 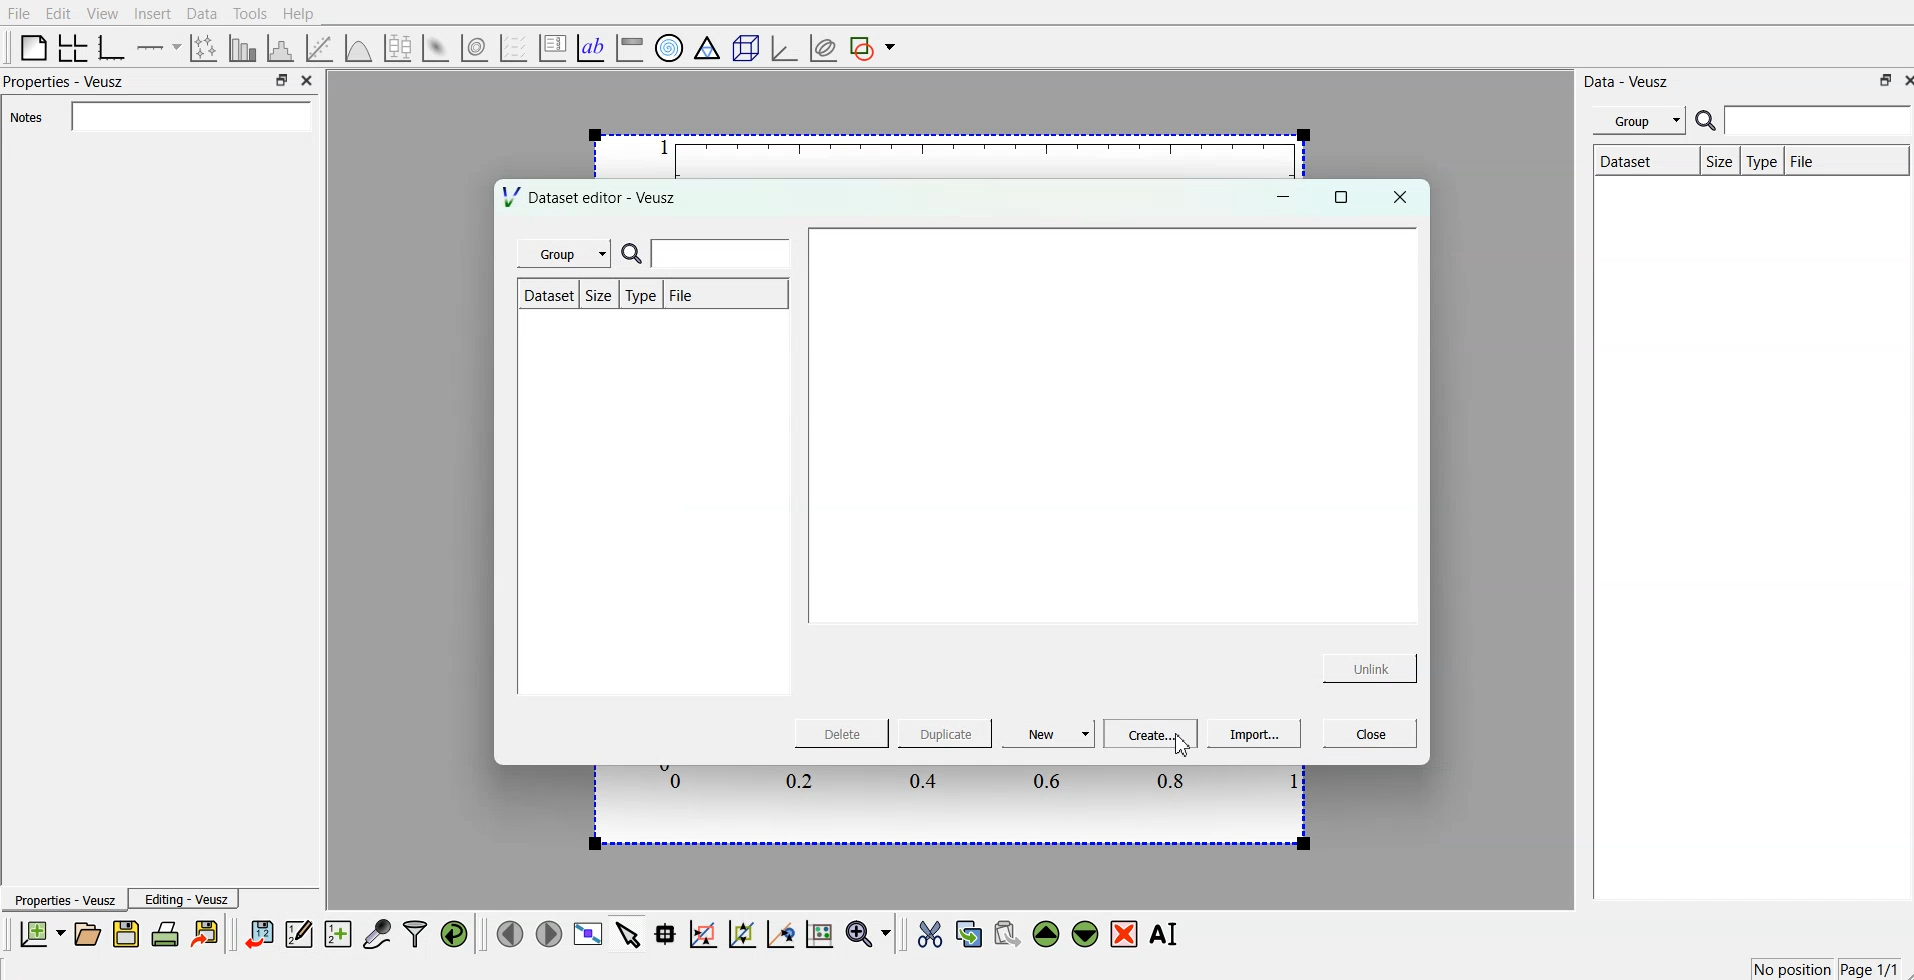 I want to click on search bar, so click(x=1803, y=120).